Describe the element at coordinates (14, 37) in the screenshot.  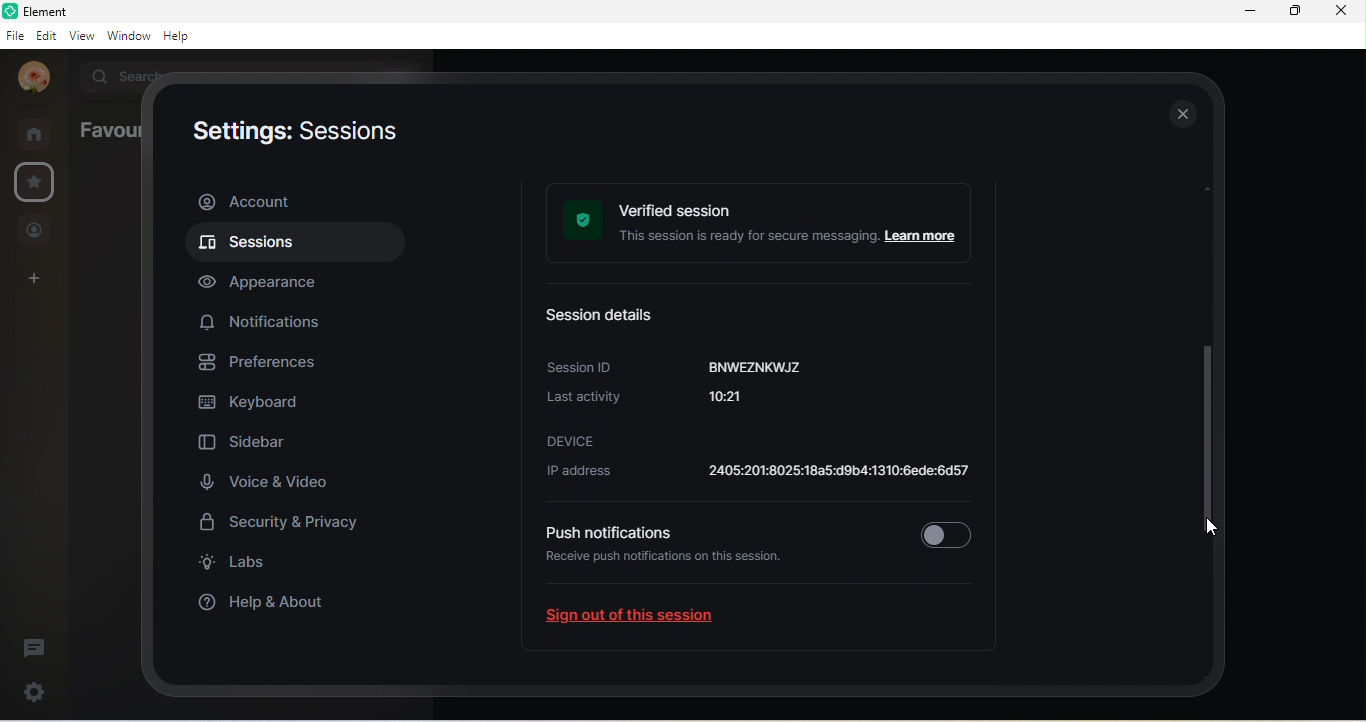
I see `file` at that location.